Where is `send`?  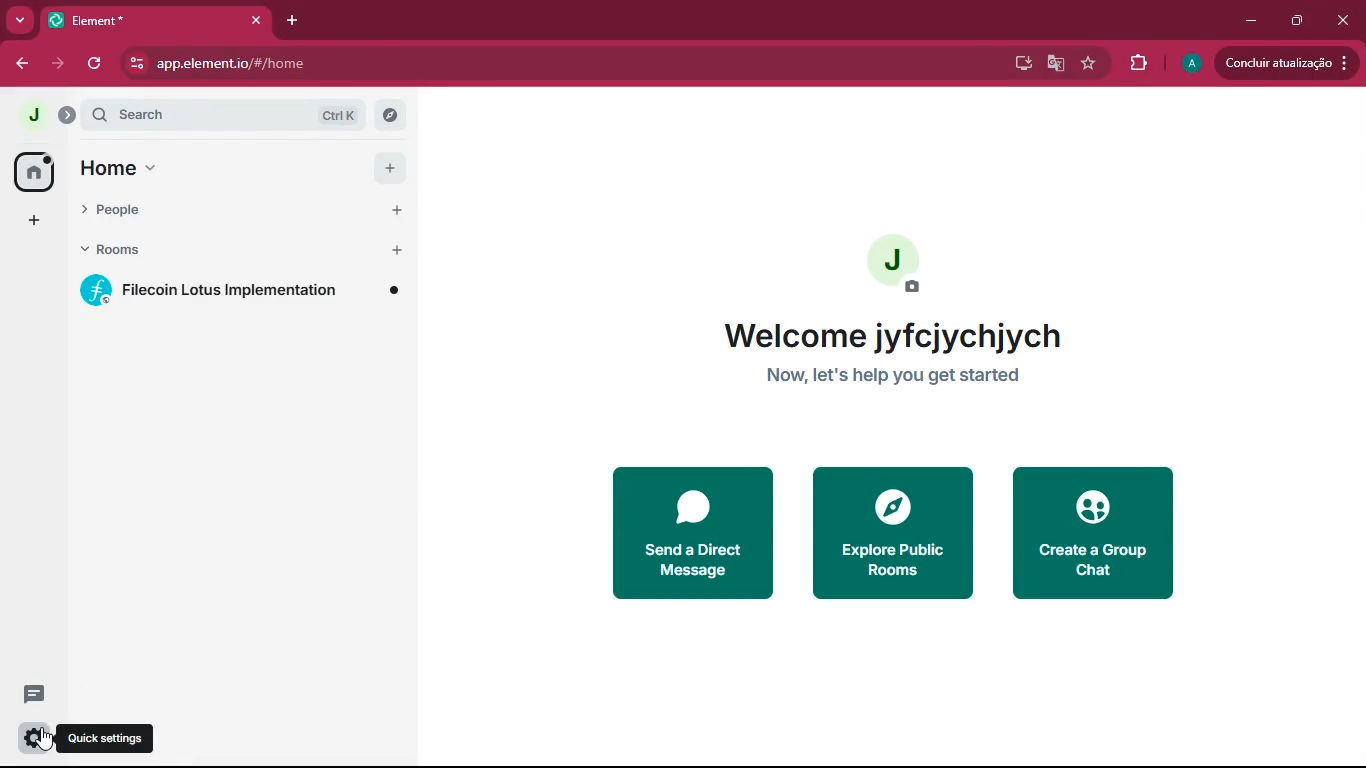
send is located at coordinates (697, 534).